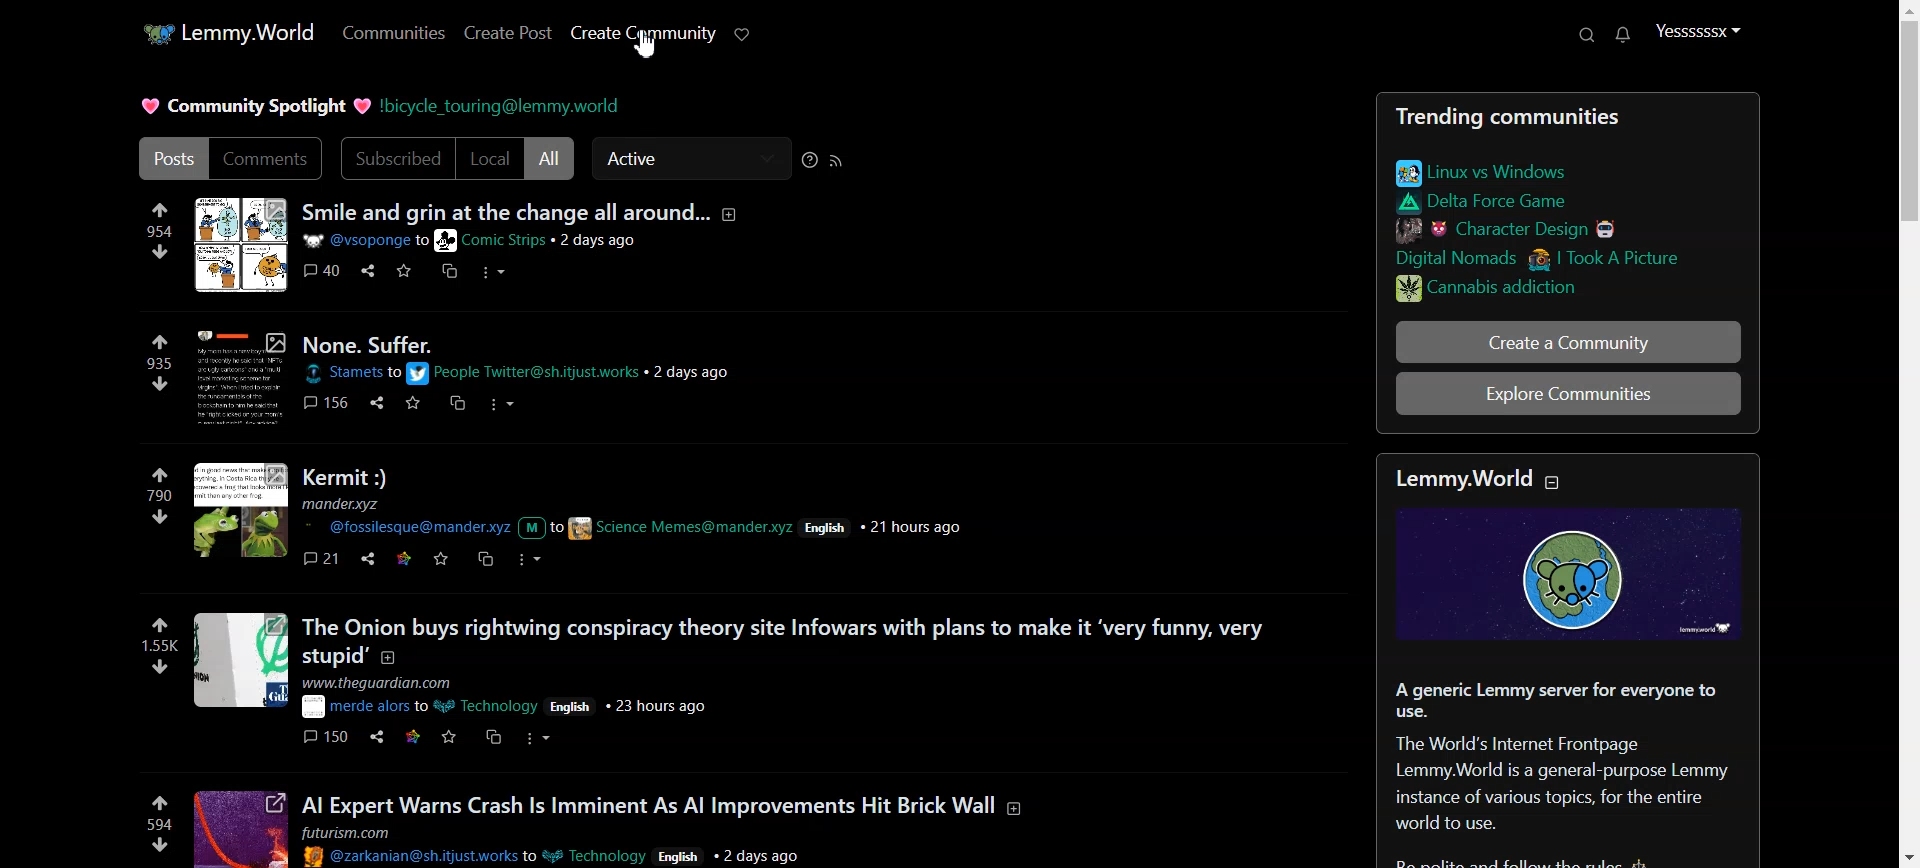  I want to click on save, so click(414, 402).